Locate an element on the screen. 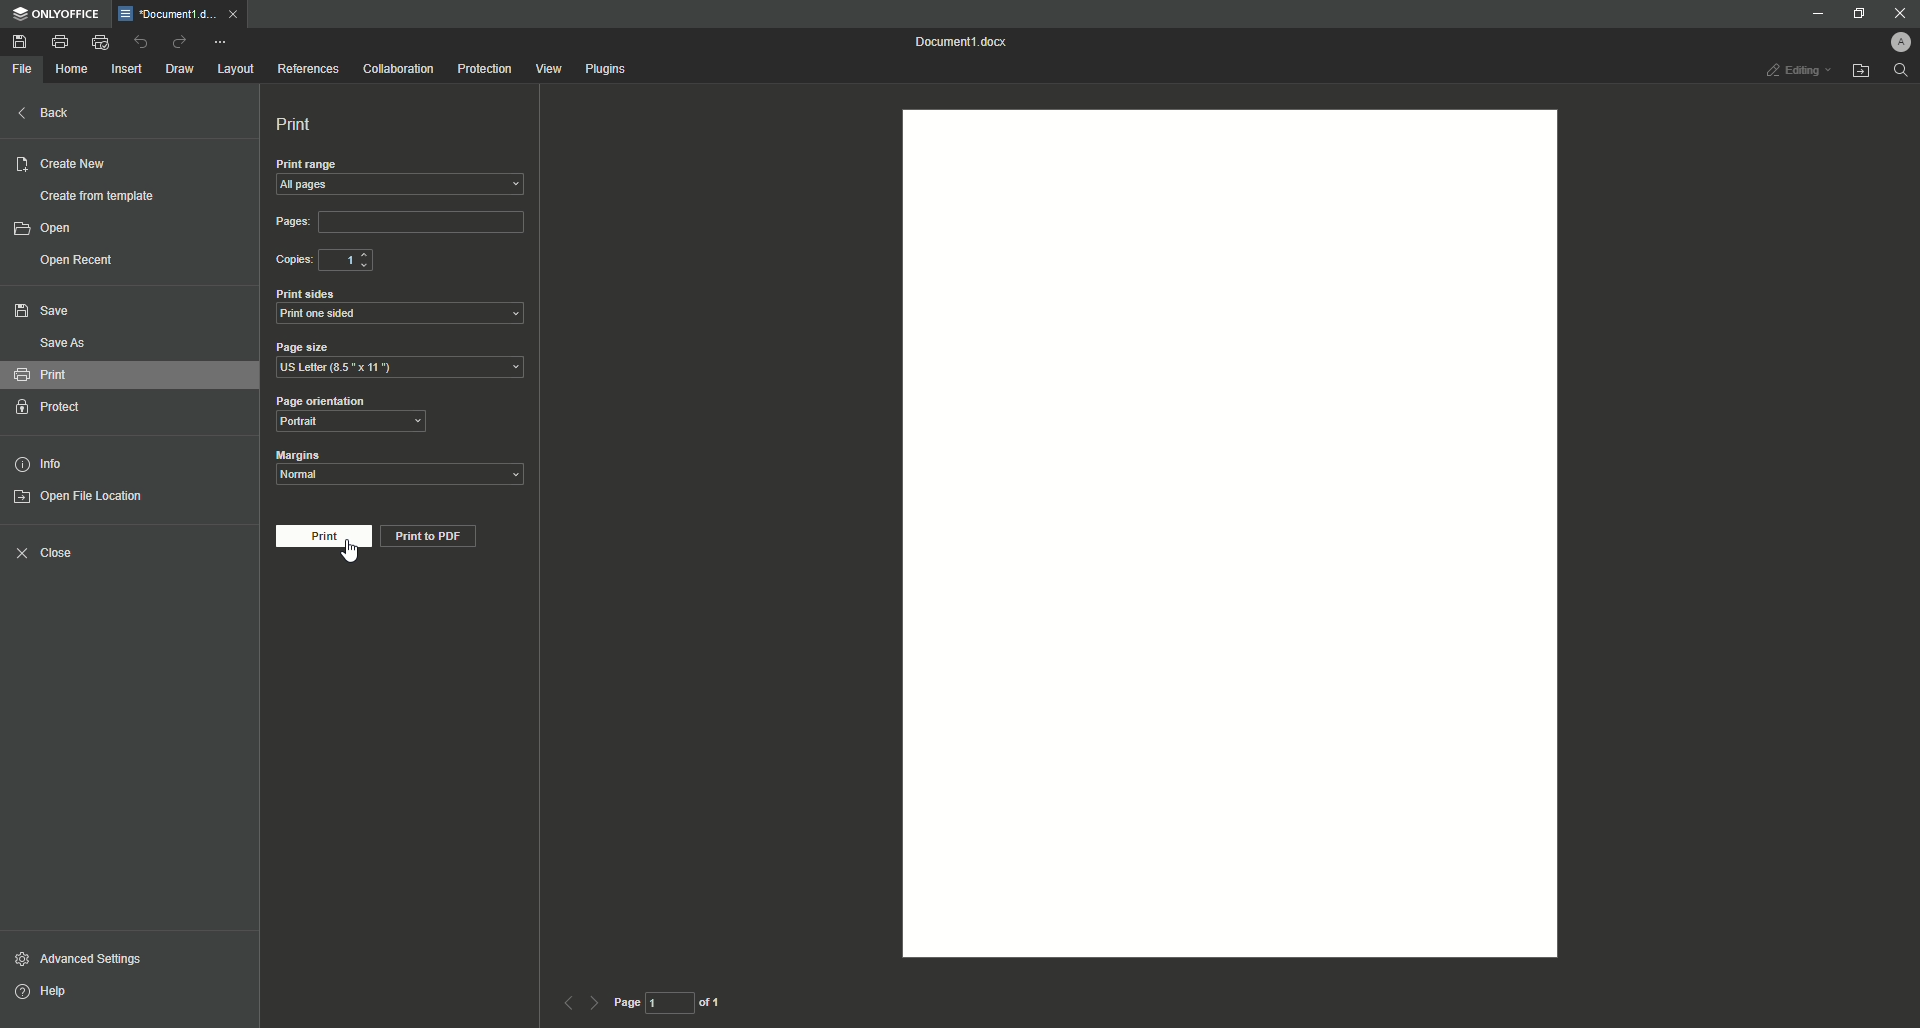 The width and height of the screenshot is (1920, 1028). Close is located at coordinates (51, 555).